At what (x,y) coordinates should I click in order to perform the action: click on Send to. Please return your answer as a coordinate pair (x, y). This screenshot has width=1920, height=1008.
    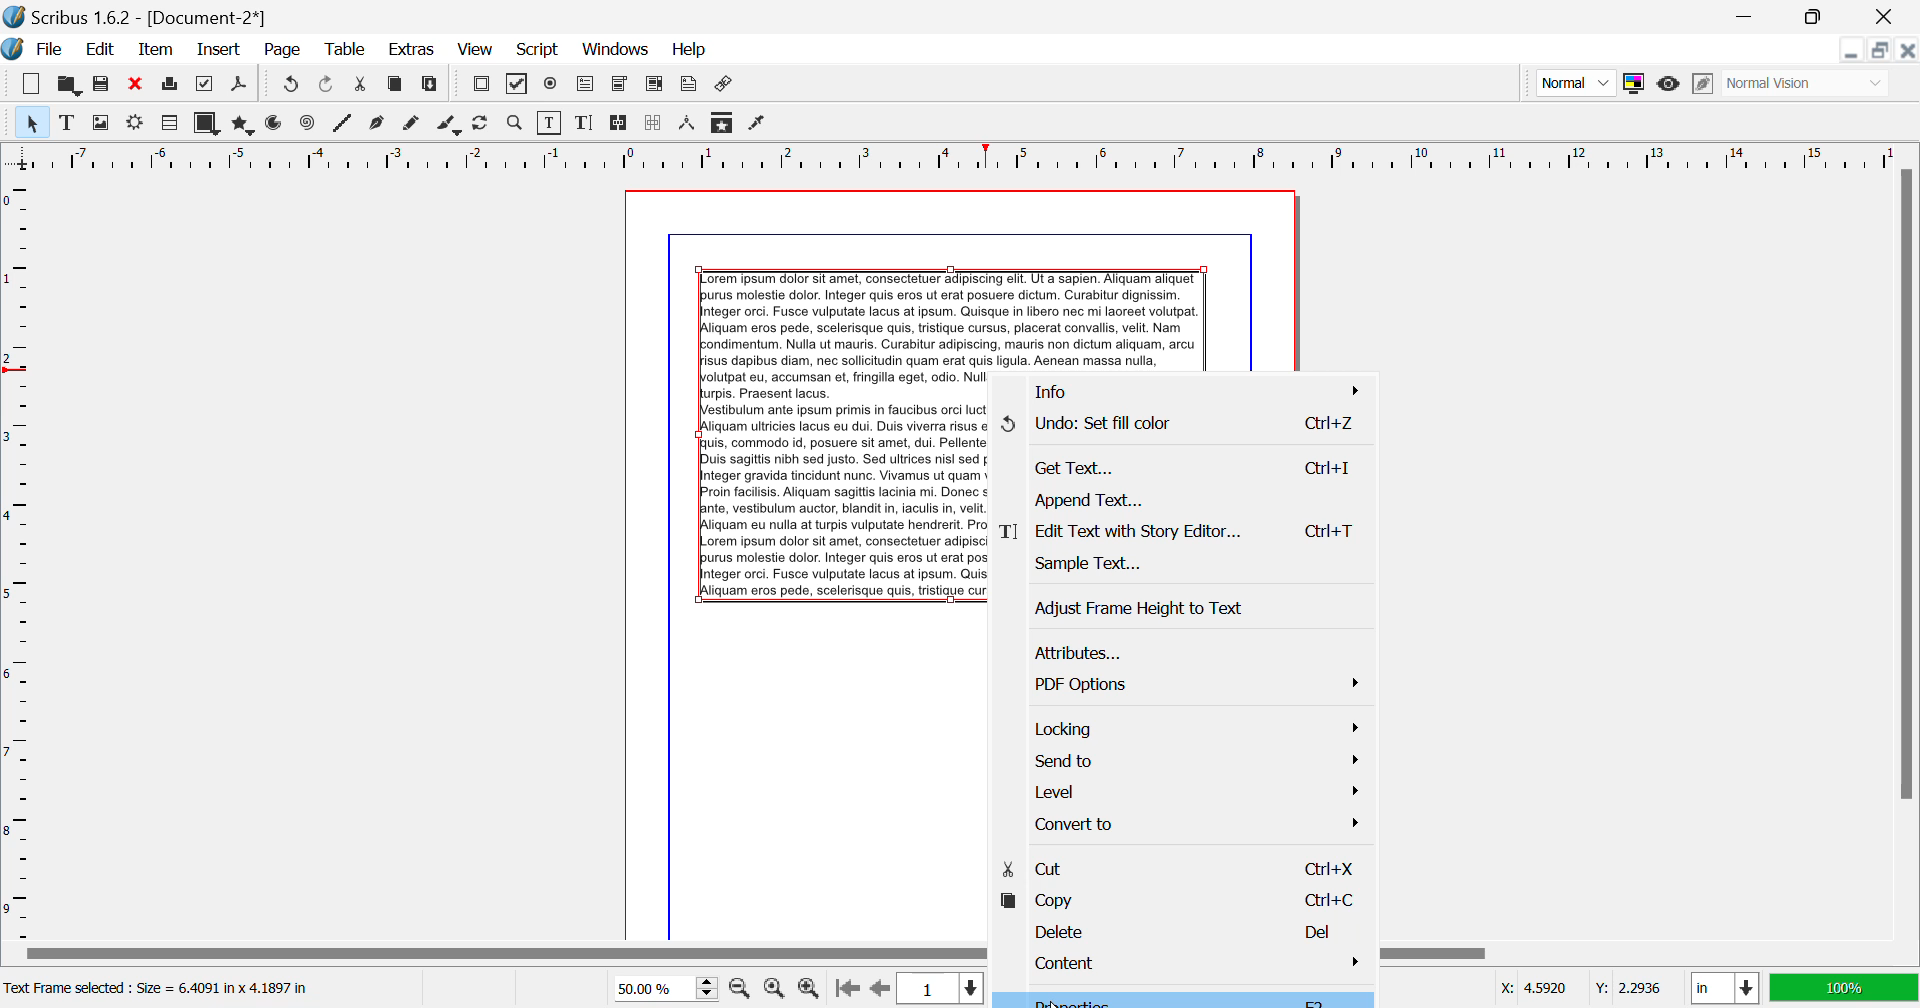
    Looking at the image, I should click on (1178, 760).